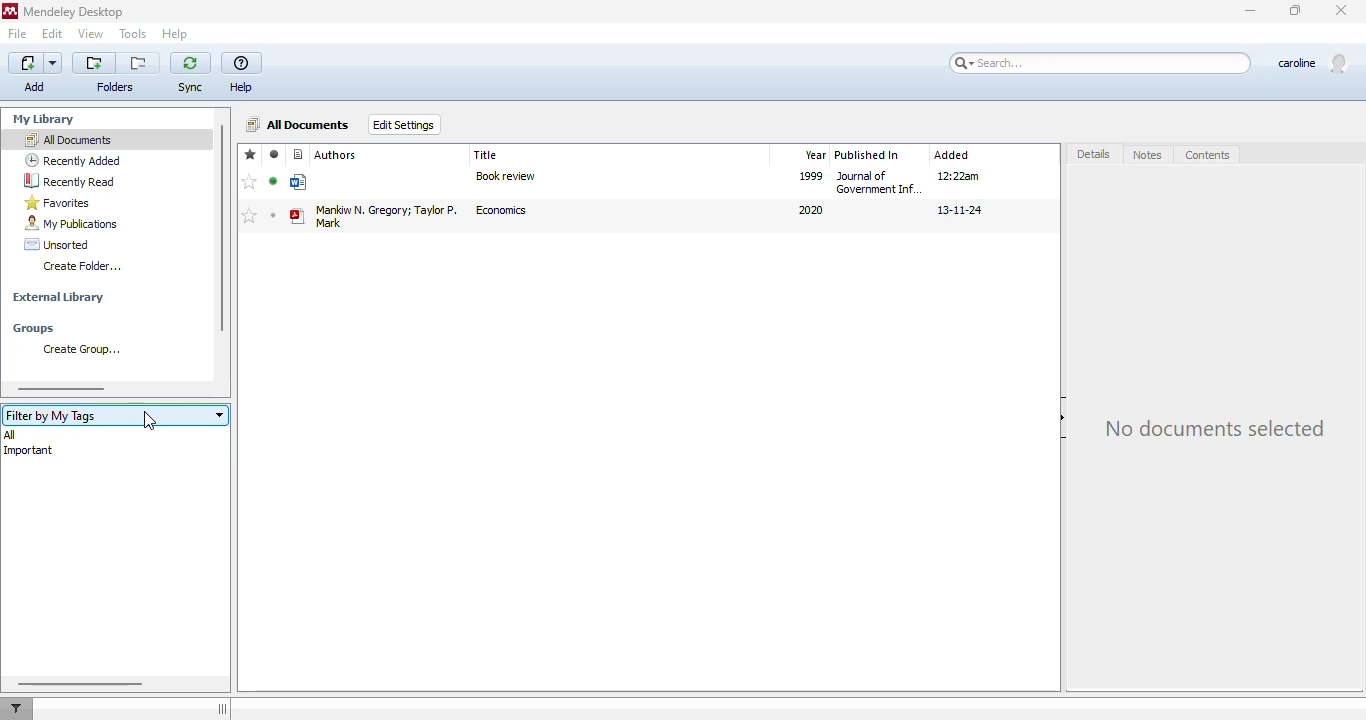 The width and height of the screenshot is (1366, 720). I want to click on book review, so click(505, 176).